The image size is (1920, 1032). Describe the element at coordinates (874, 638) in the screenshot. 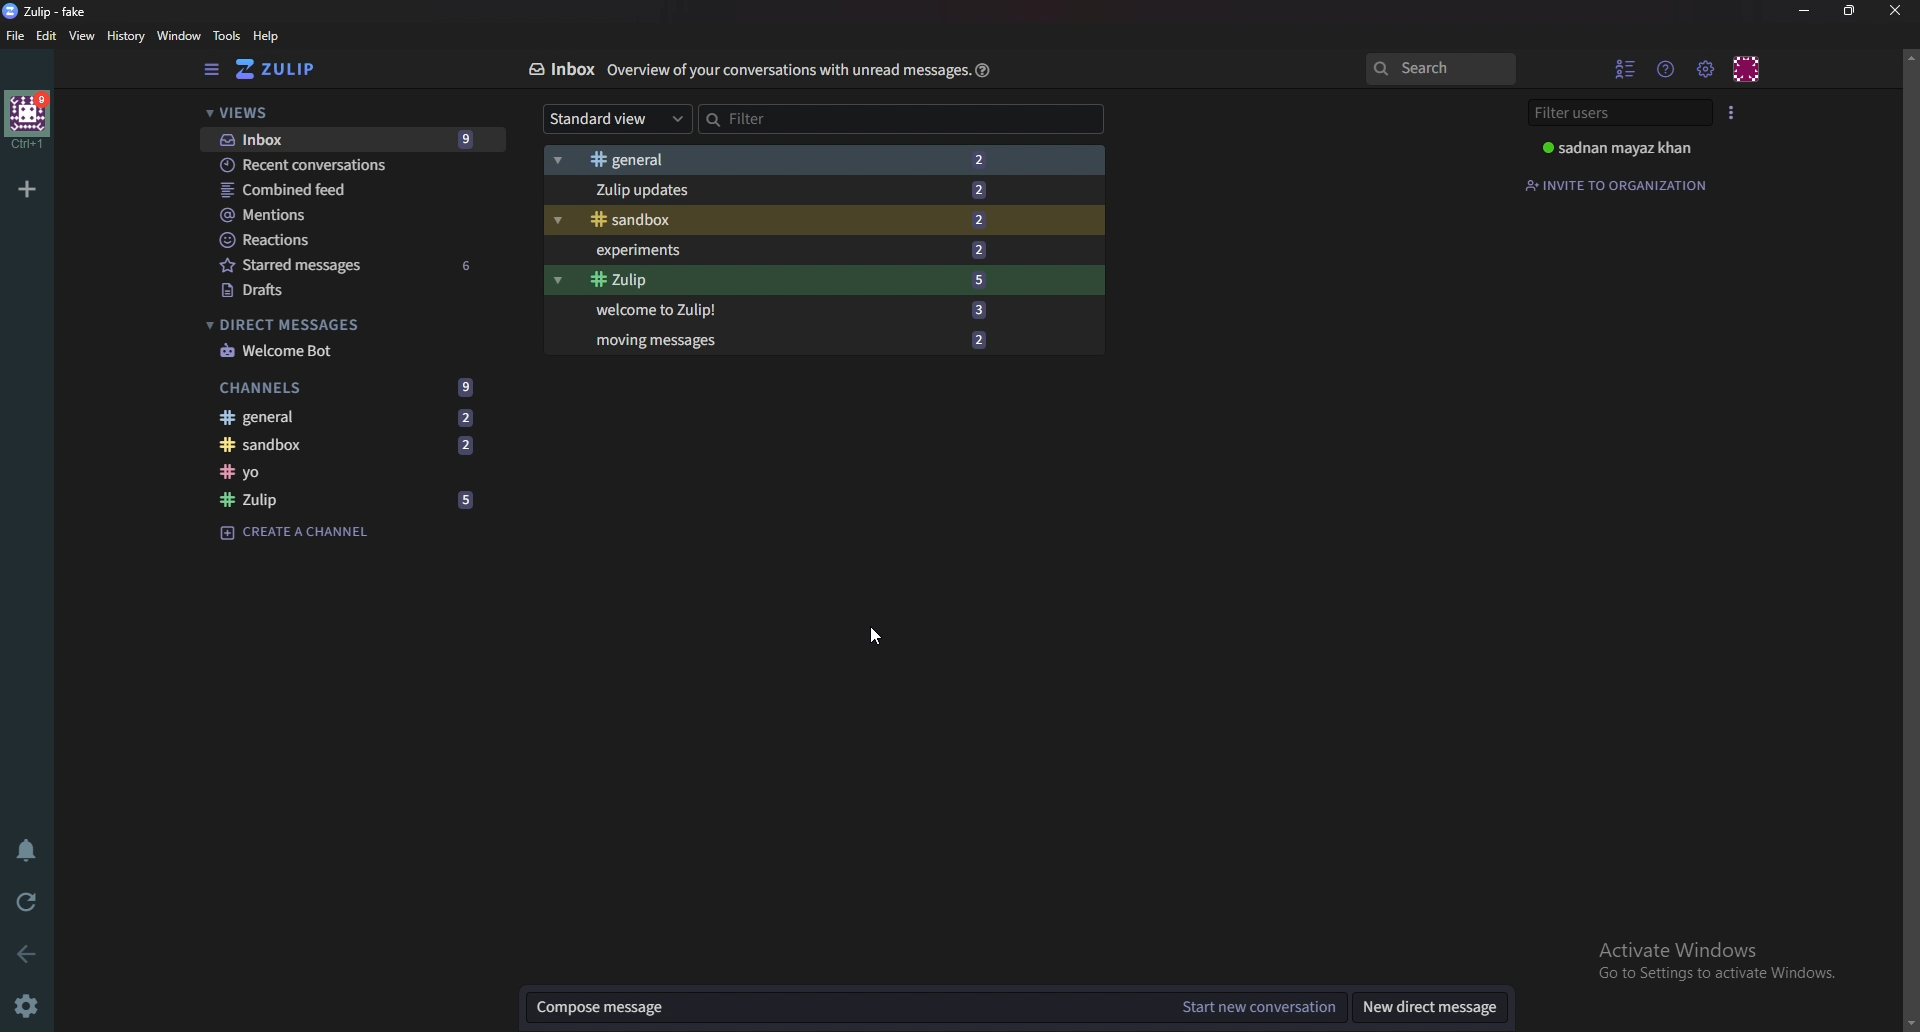

I see `cursor` at that location.